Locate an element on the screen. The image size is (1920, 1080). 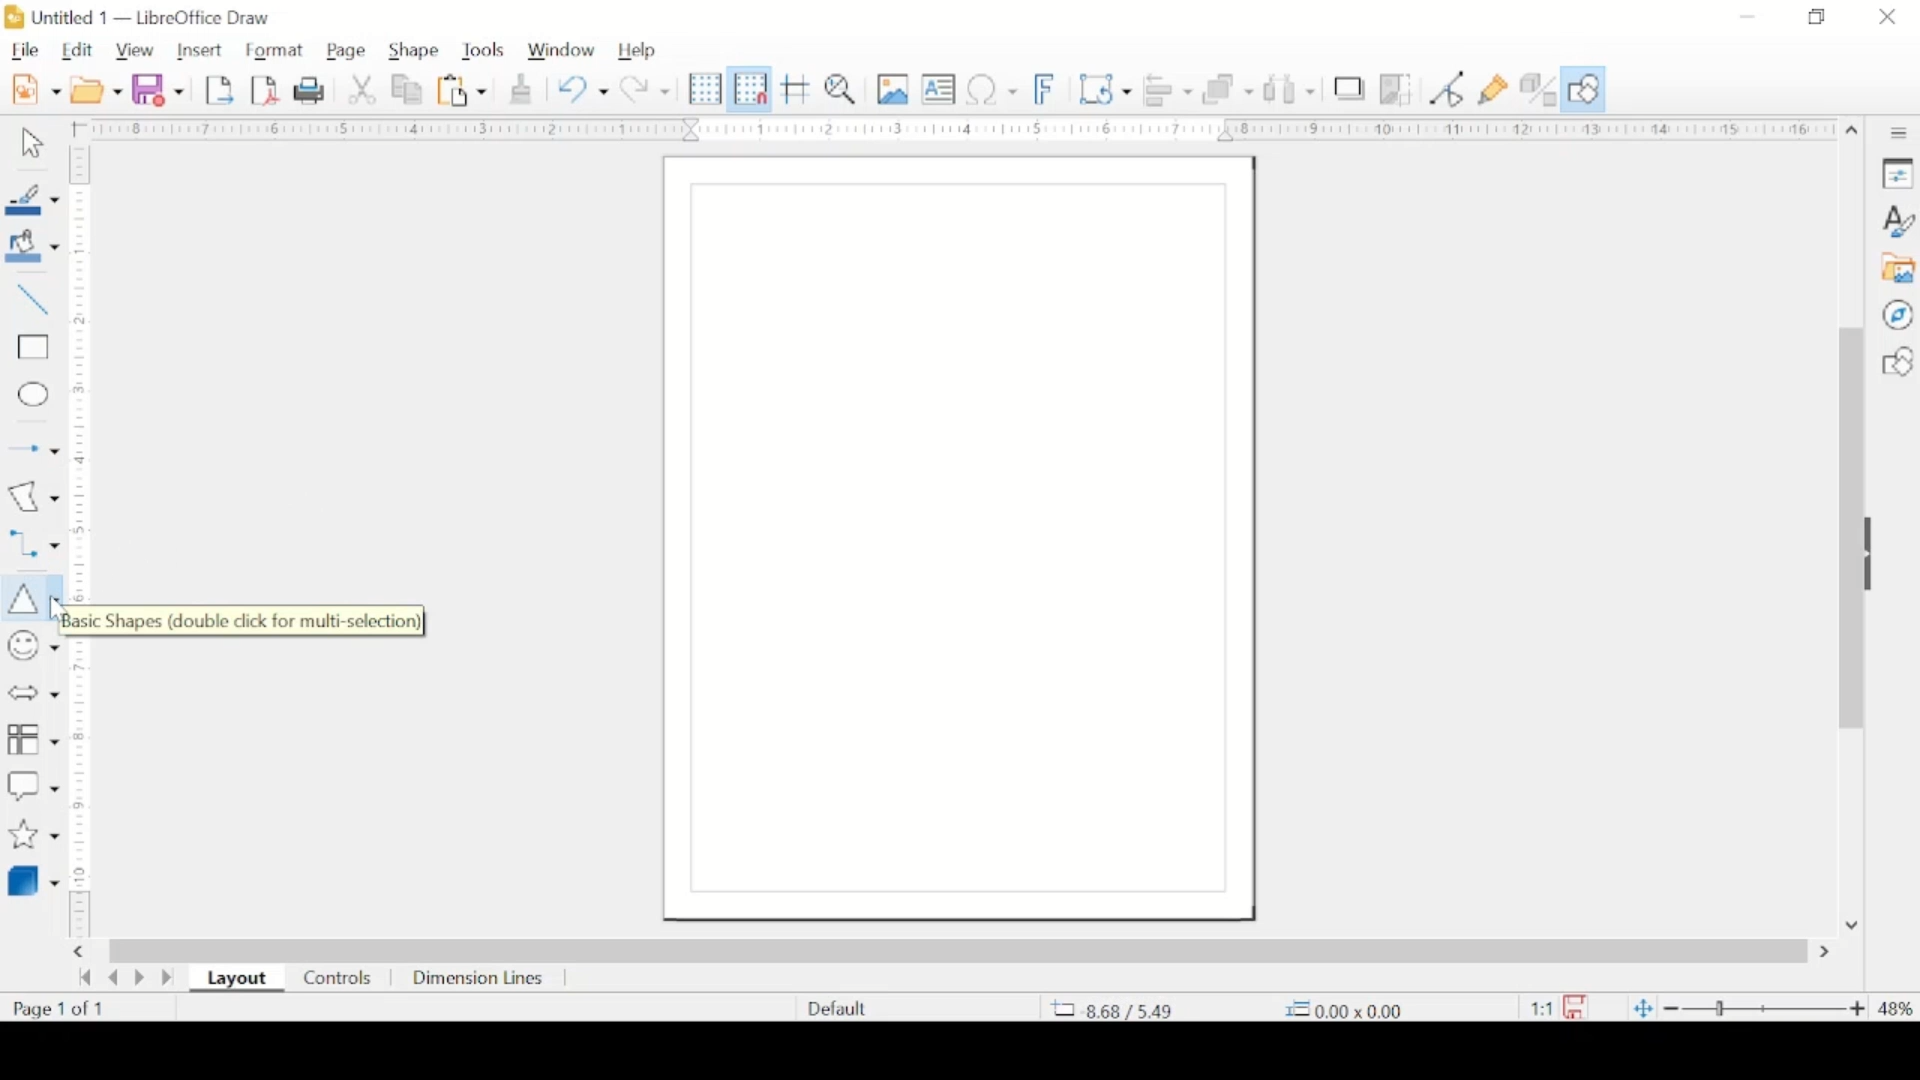
insert special characters is located at coordinates (991, 88).